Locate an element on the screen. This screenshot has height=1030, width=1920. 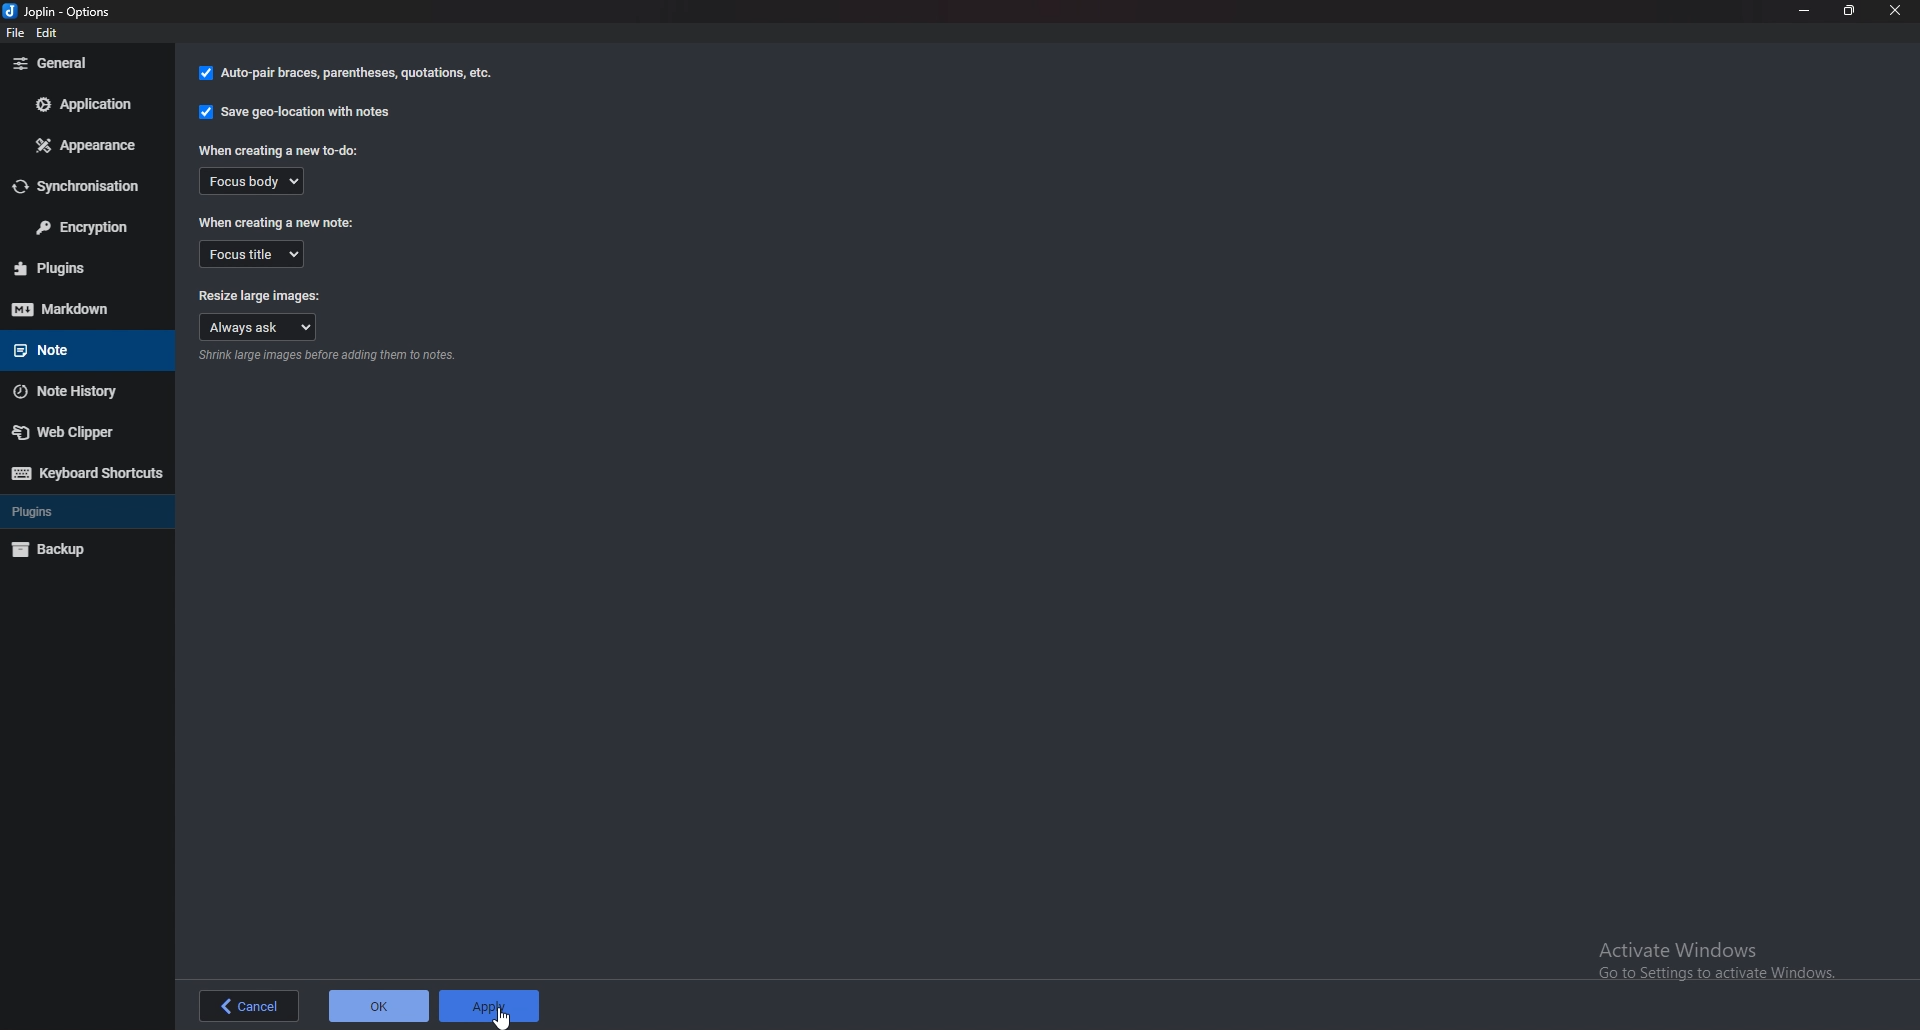
Close is located at coordinates (1894, 10).